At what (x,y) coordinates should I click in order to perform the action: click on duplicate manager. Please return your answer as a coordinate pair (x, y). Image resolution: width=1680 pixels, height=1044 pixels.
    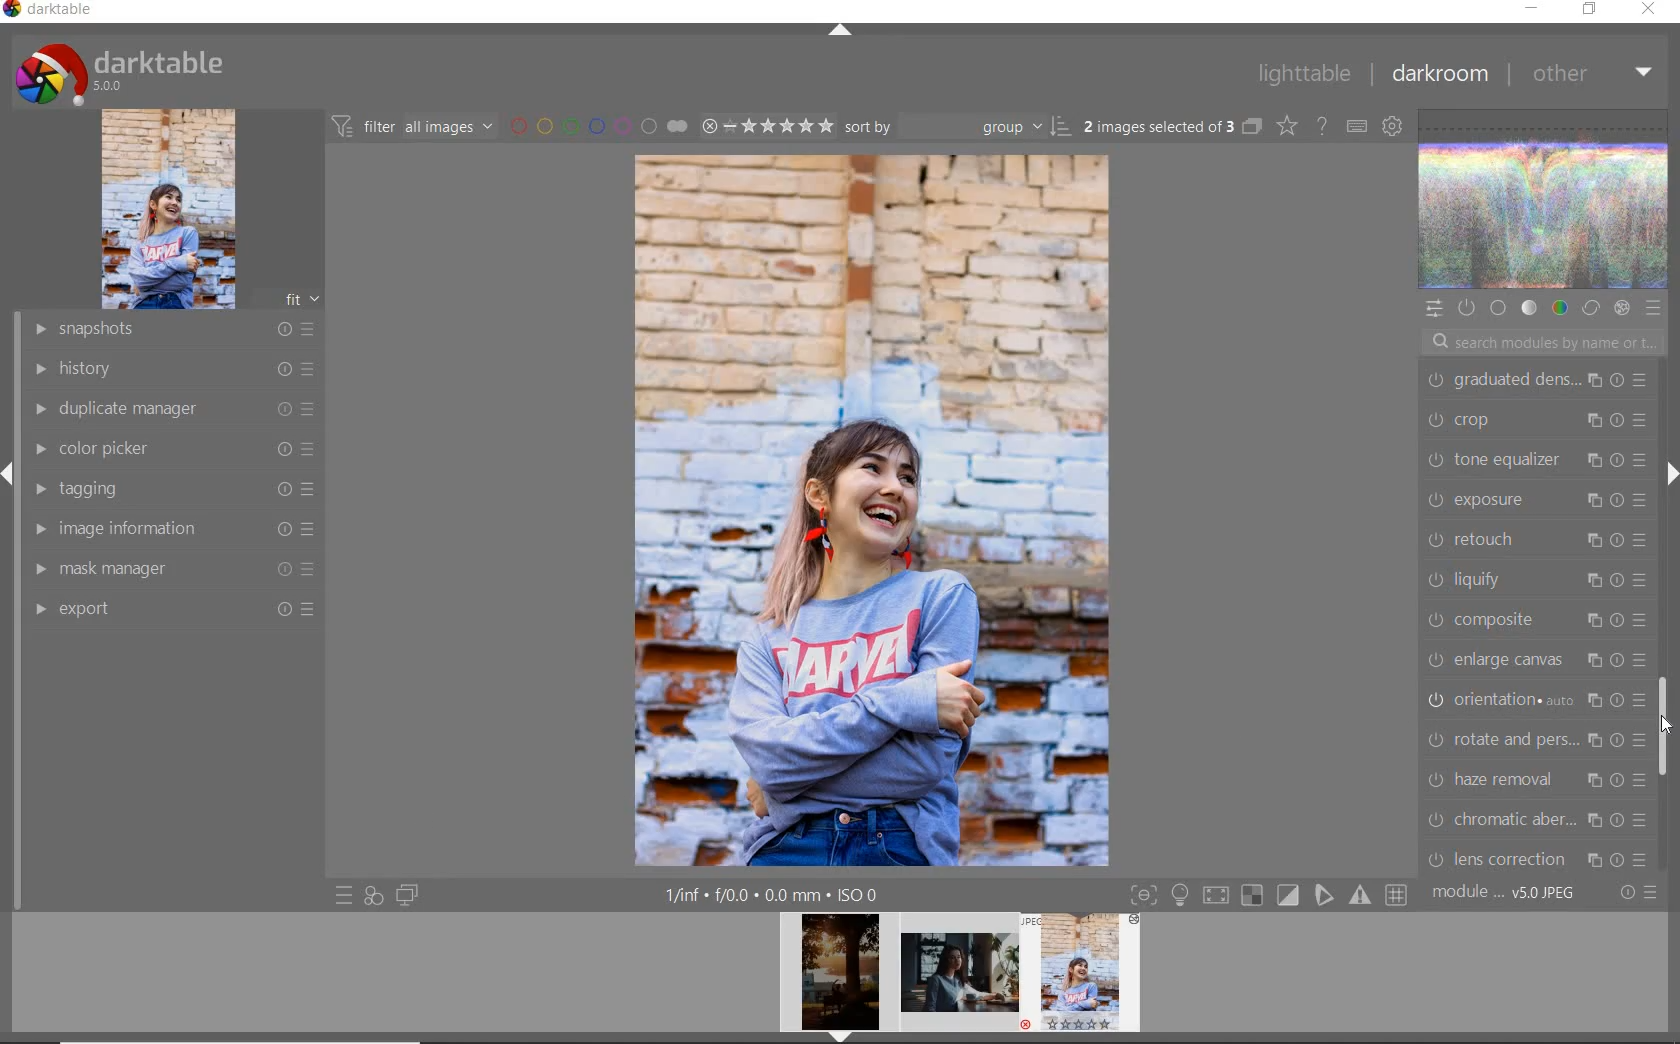
    Looking at the image, I should click on (175, 409).